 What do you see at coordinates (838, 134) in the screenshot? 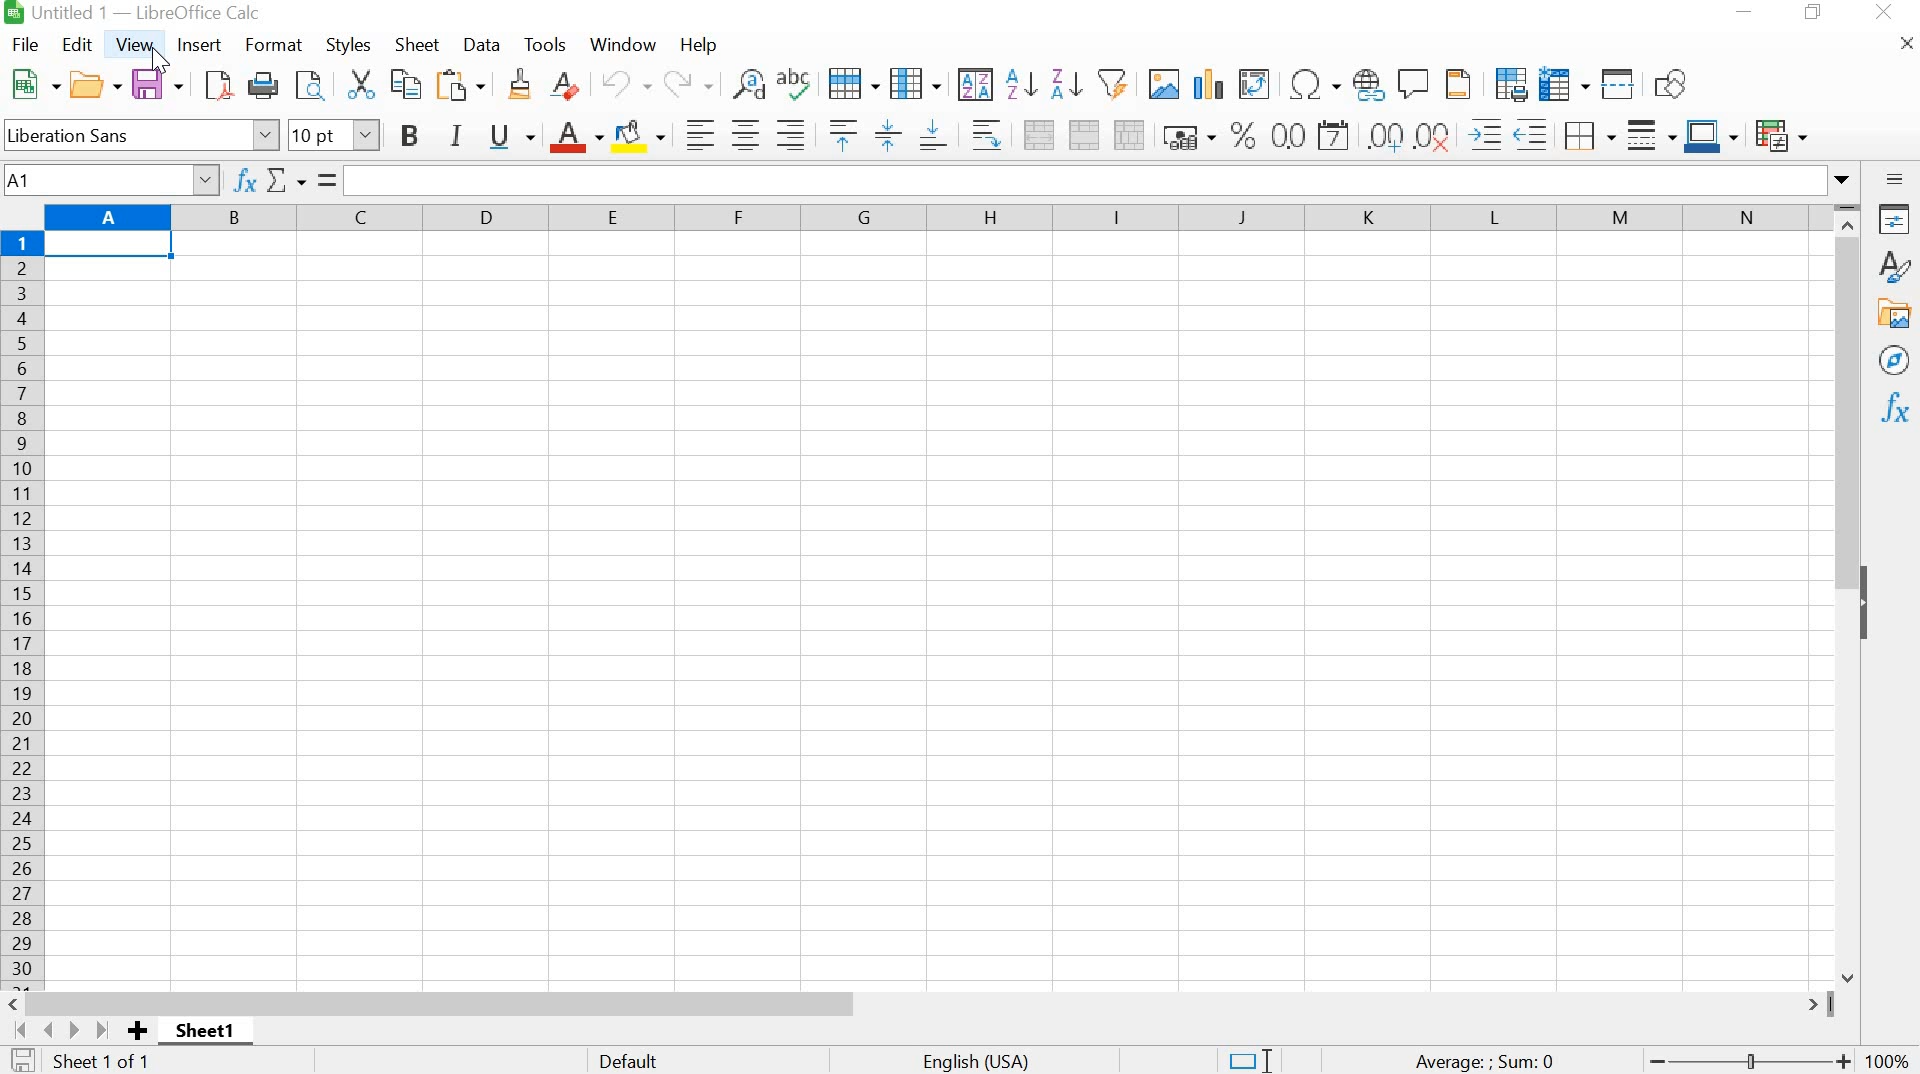
I see `ALIGN TOP` at bounding box center [838, 134].